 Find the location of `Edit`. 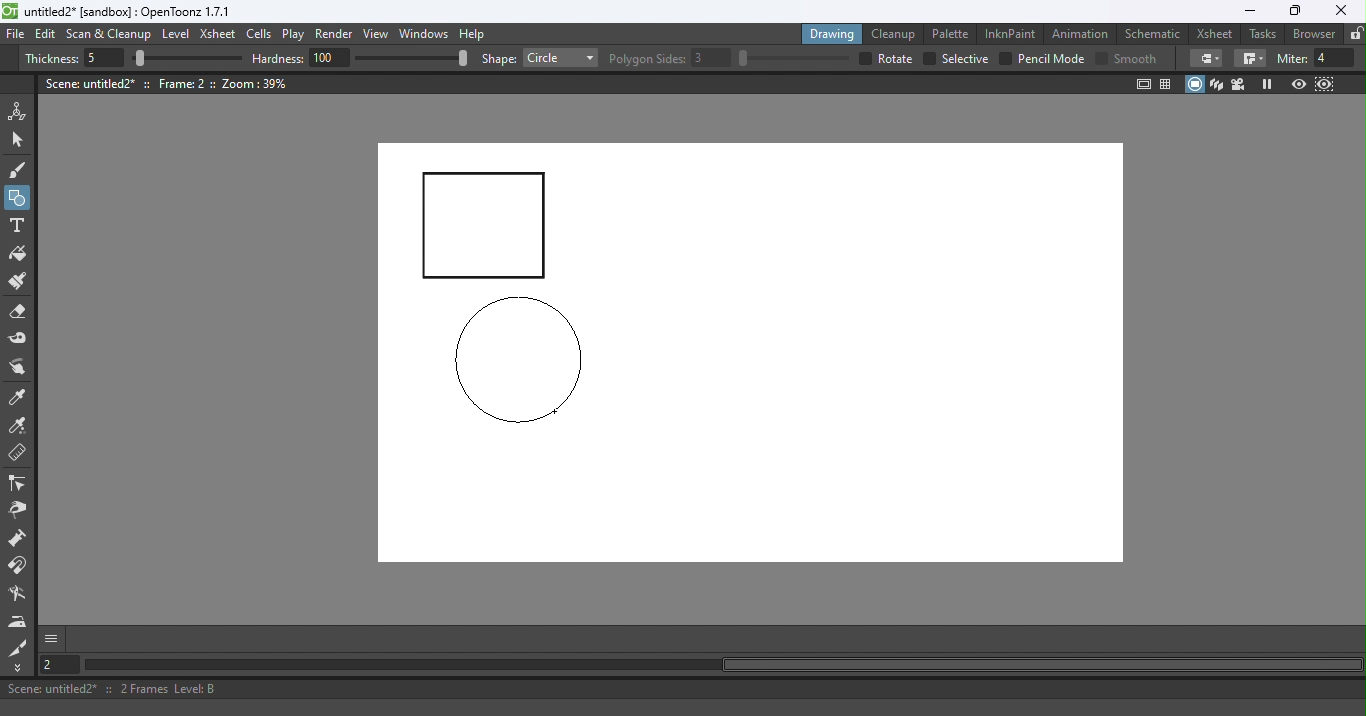

Edit is located at coordinates (48, 34).